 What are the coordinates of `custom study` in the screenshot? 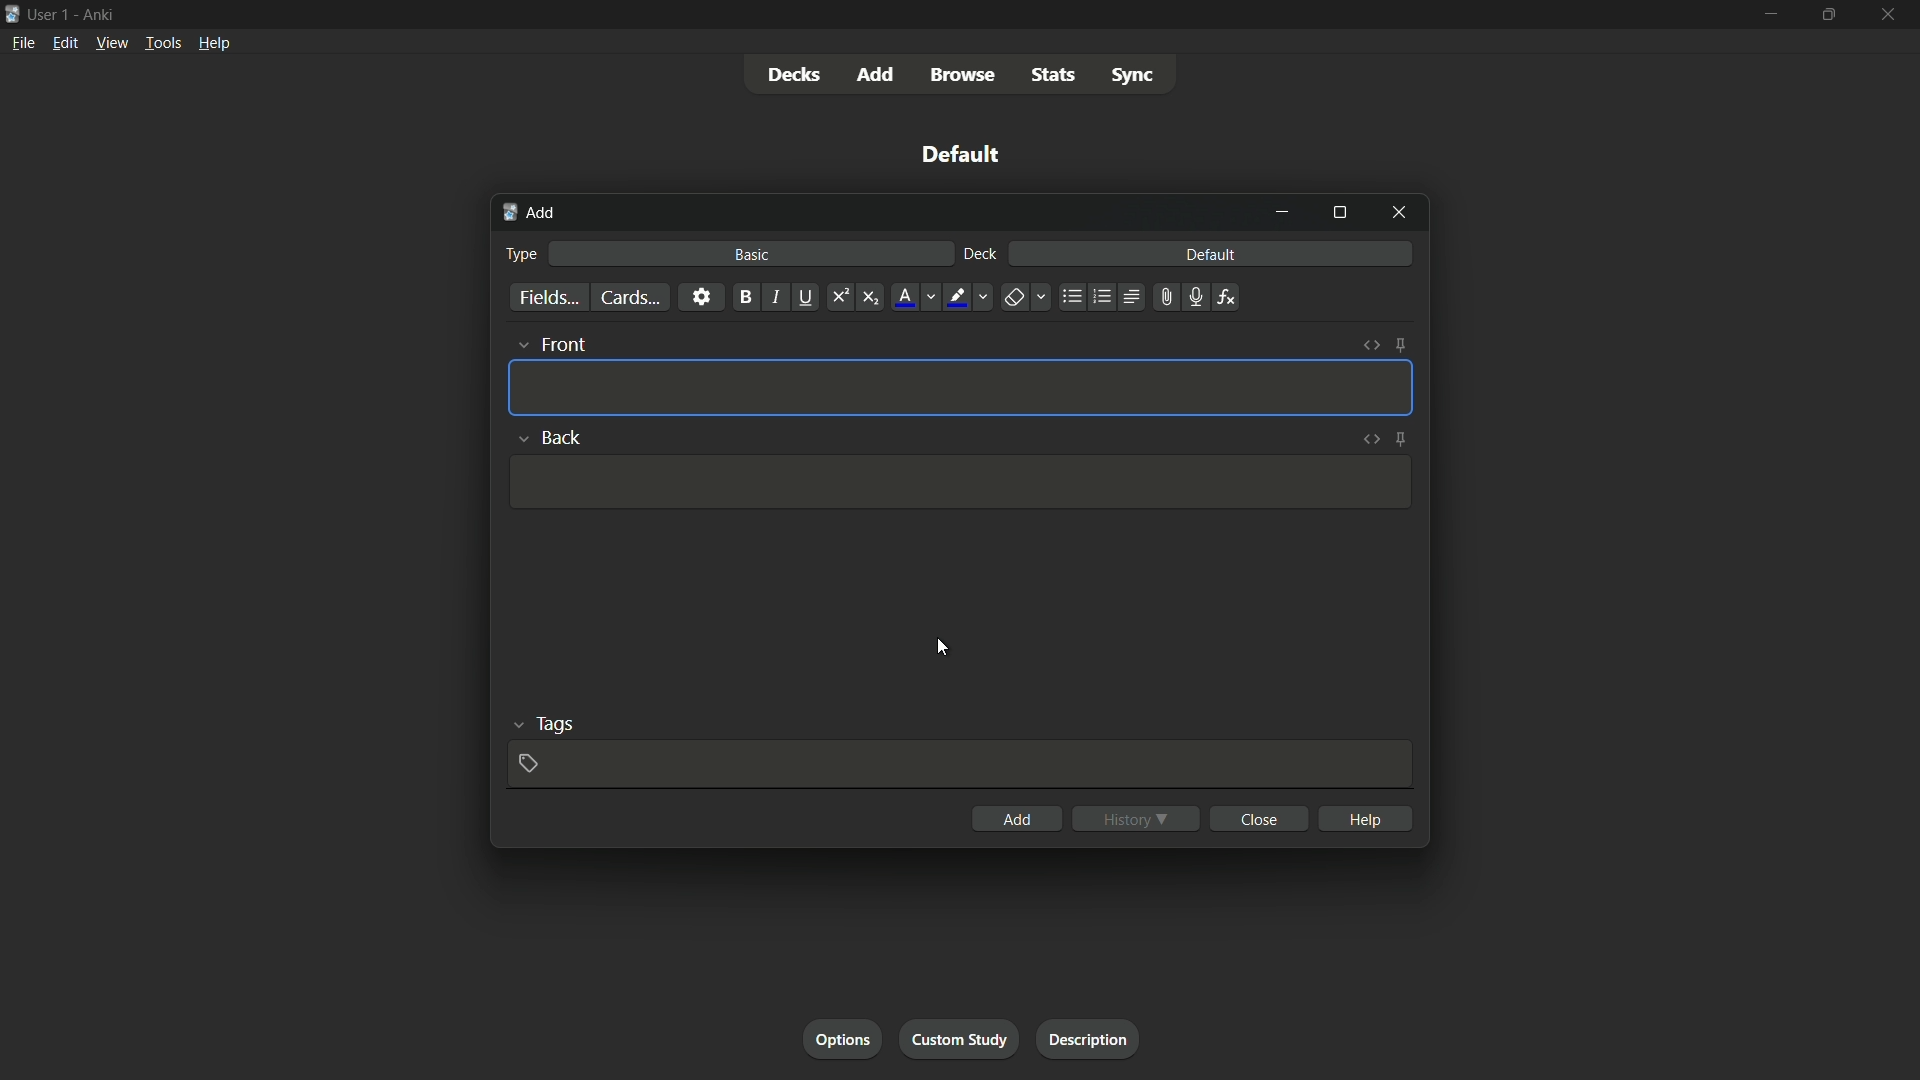 It's located at (957, 1039).